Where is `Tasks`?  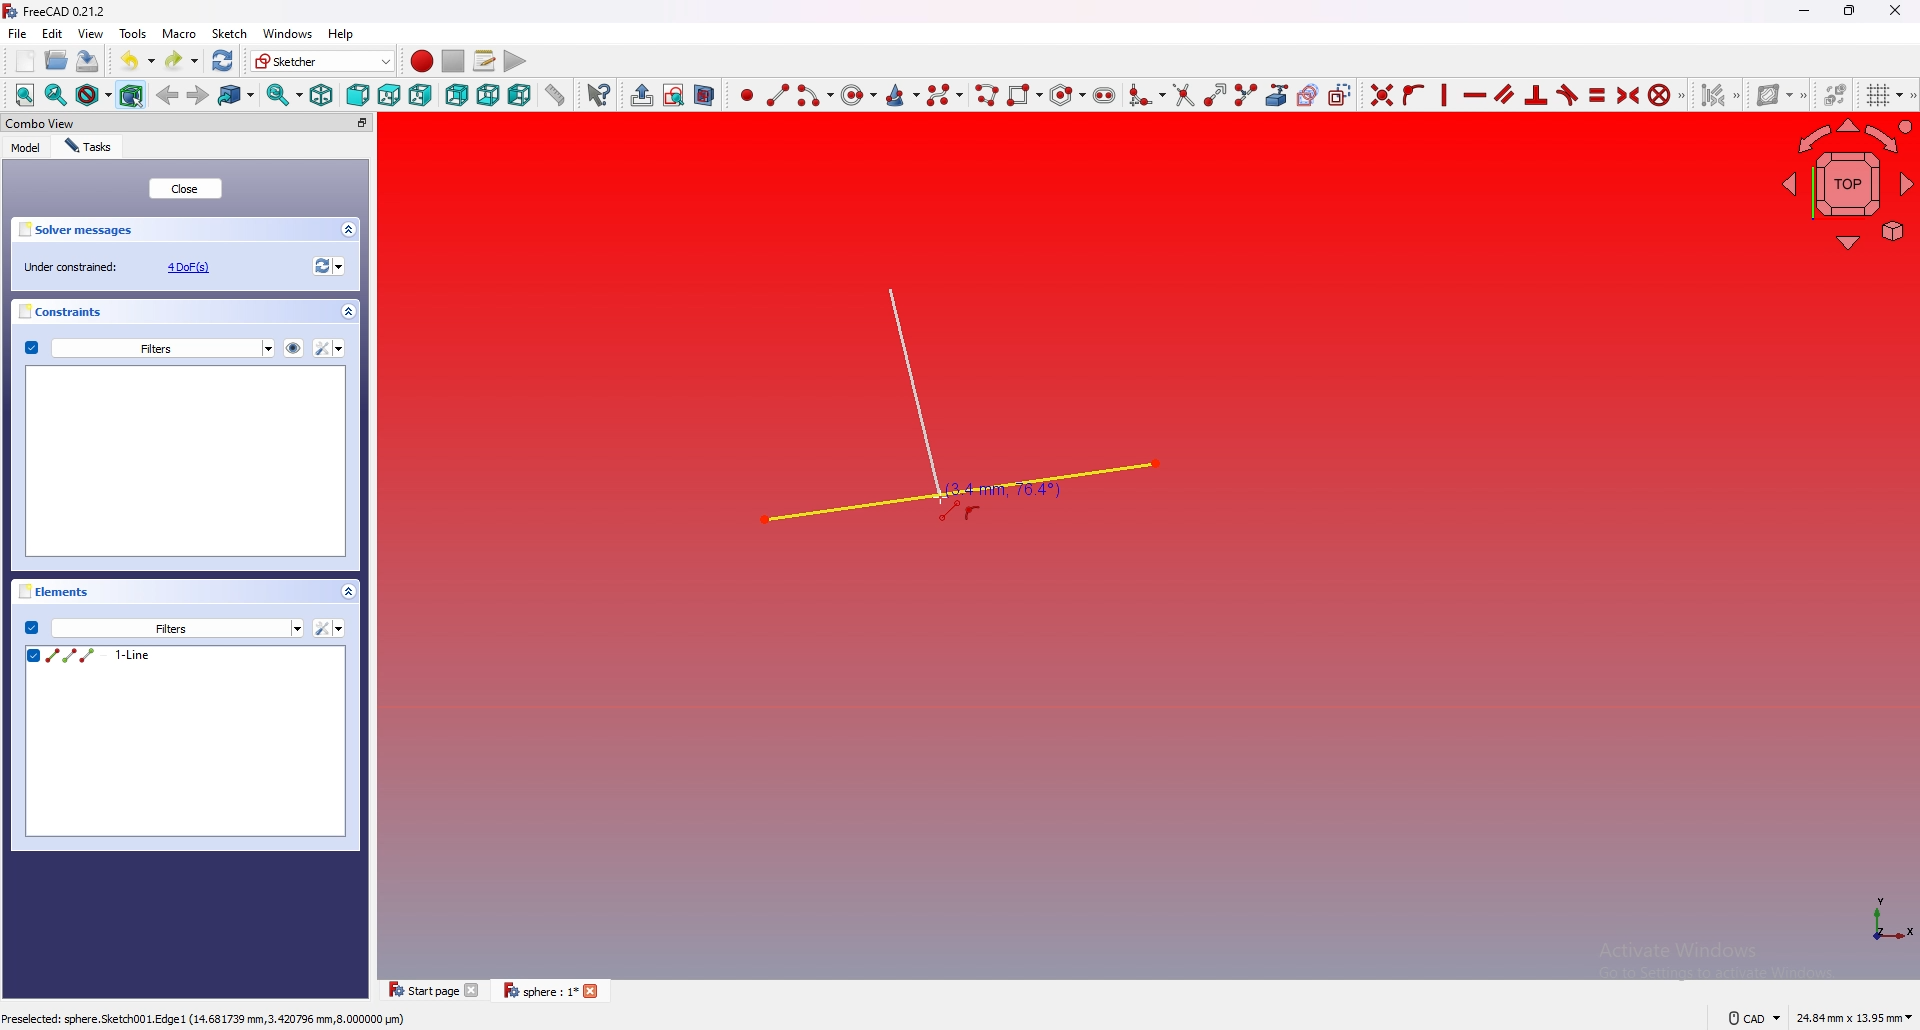
Tasks is located at coordinates (92, 146).